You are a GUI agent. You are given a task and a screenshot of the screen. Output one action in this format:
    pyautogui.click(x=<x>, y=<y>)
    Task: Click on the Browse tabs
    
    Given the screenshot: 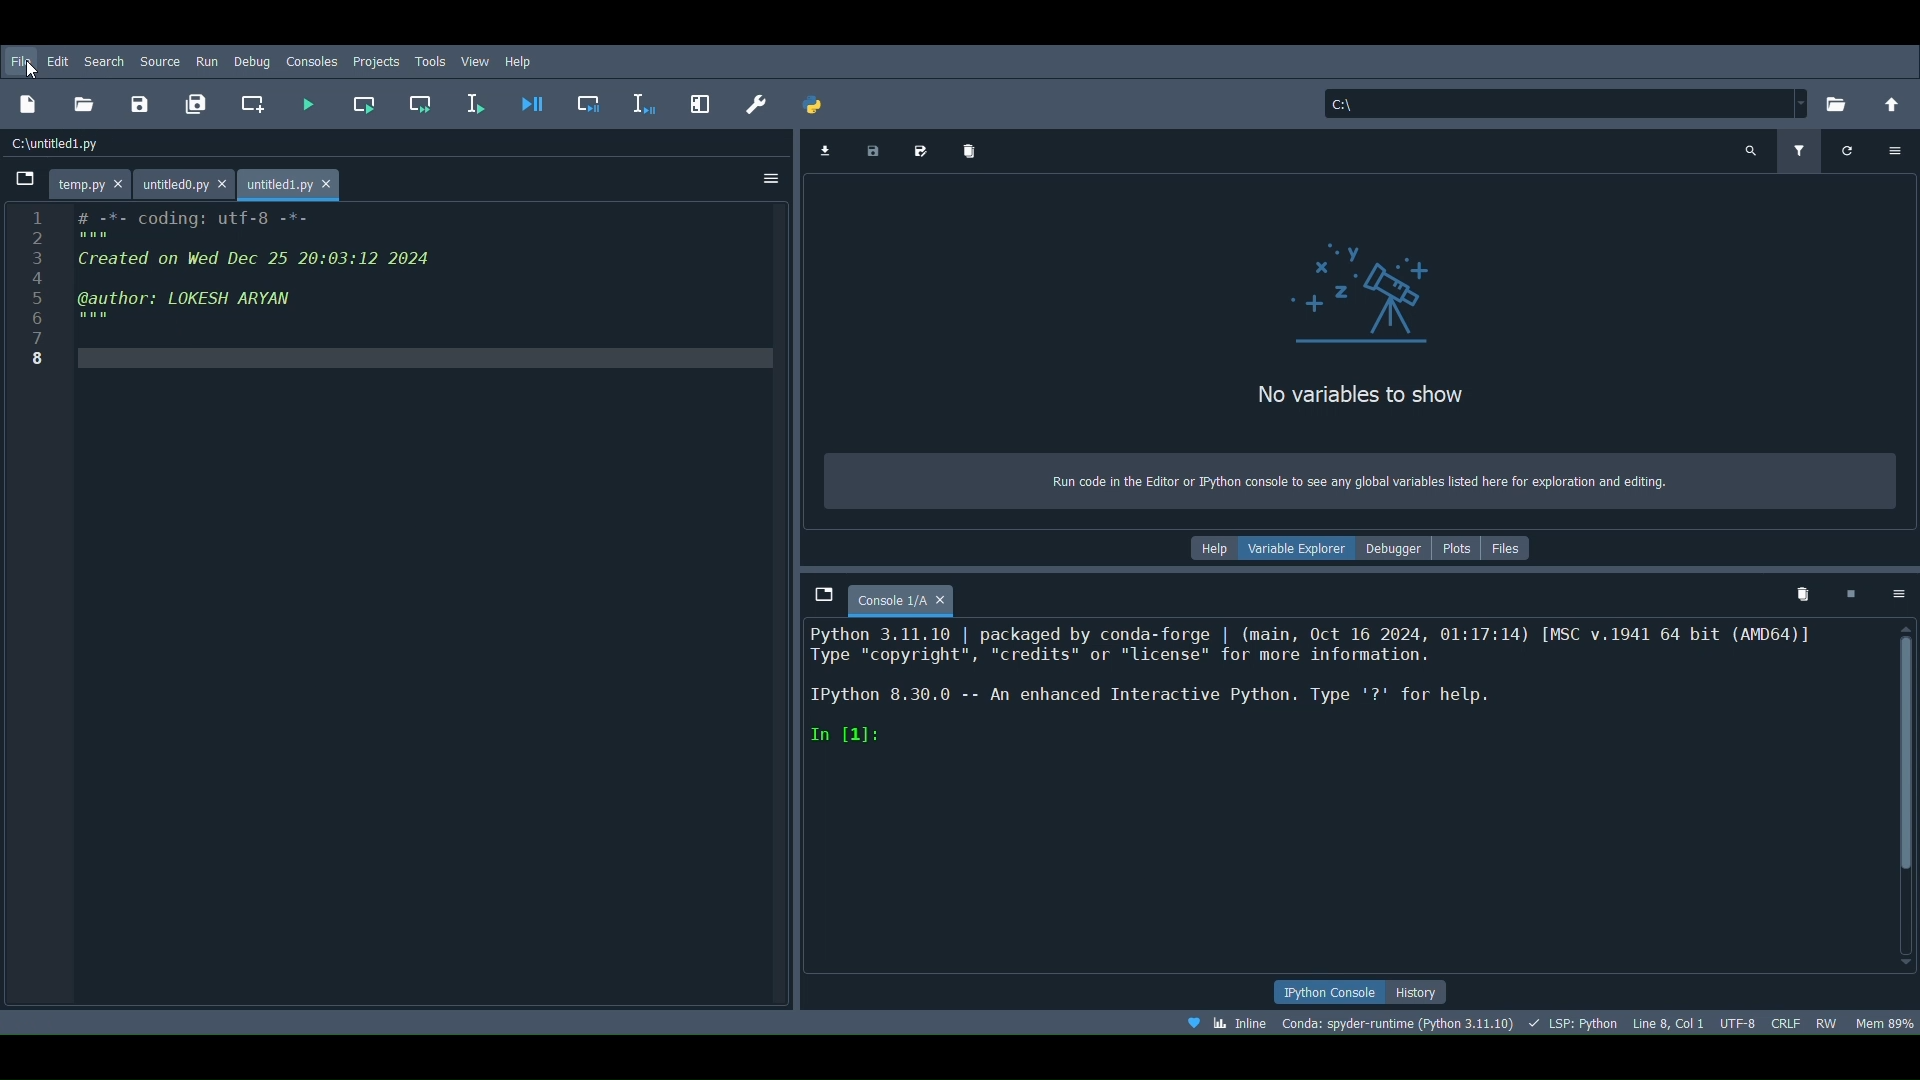 What is the action you would take?
    pyautogui.click(x=815, y=591)
    